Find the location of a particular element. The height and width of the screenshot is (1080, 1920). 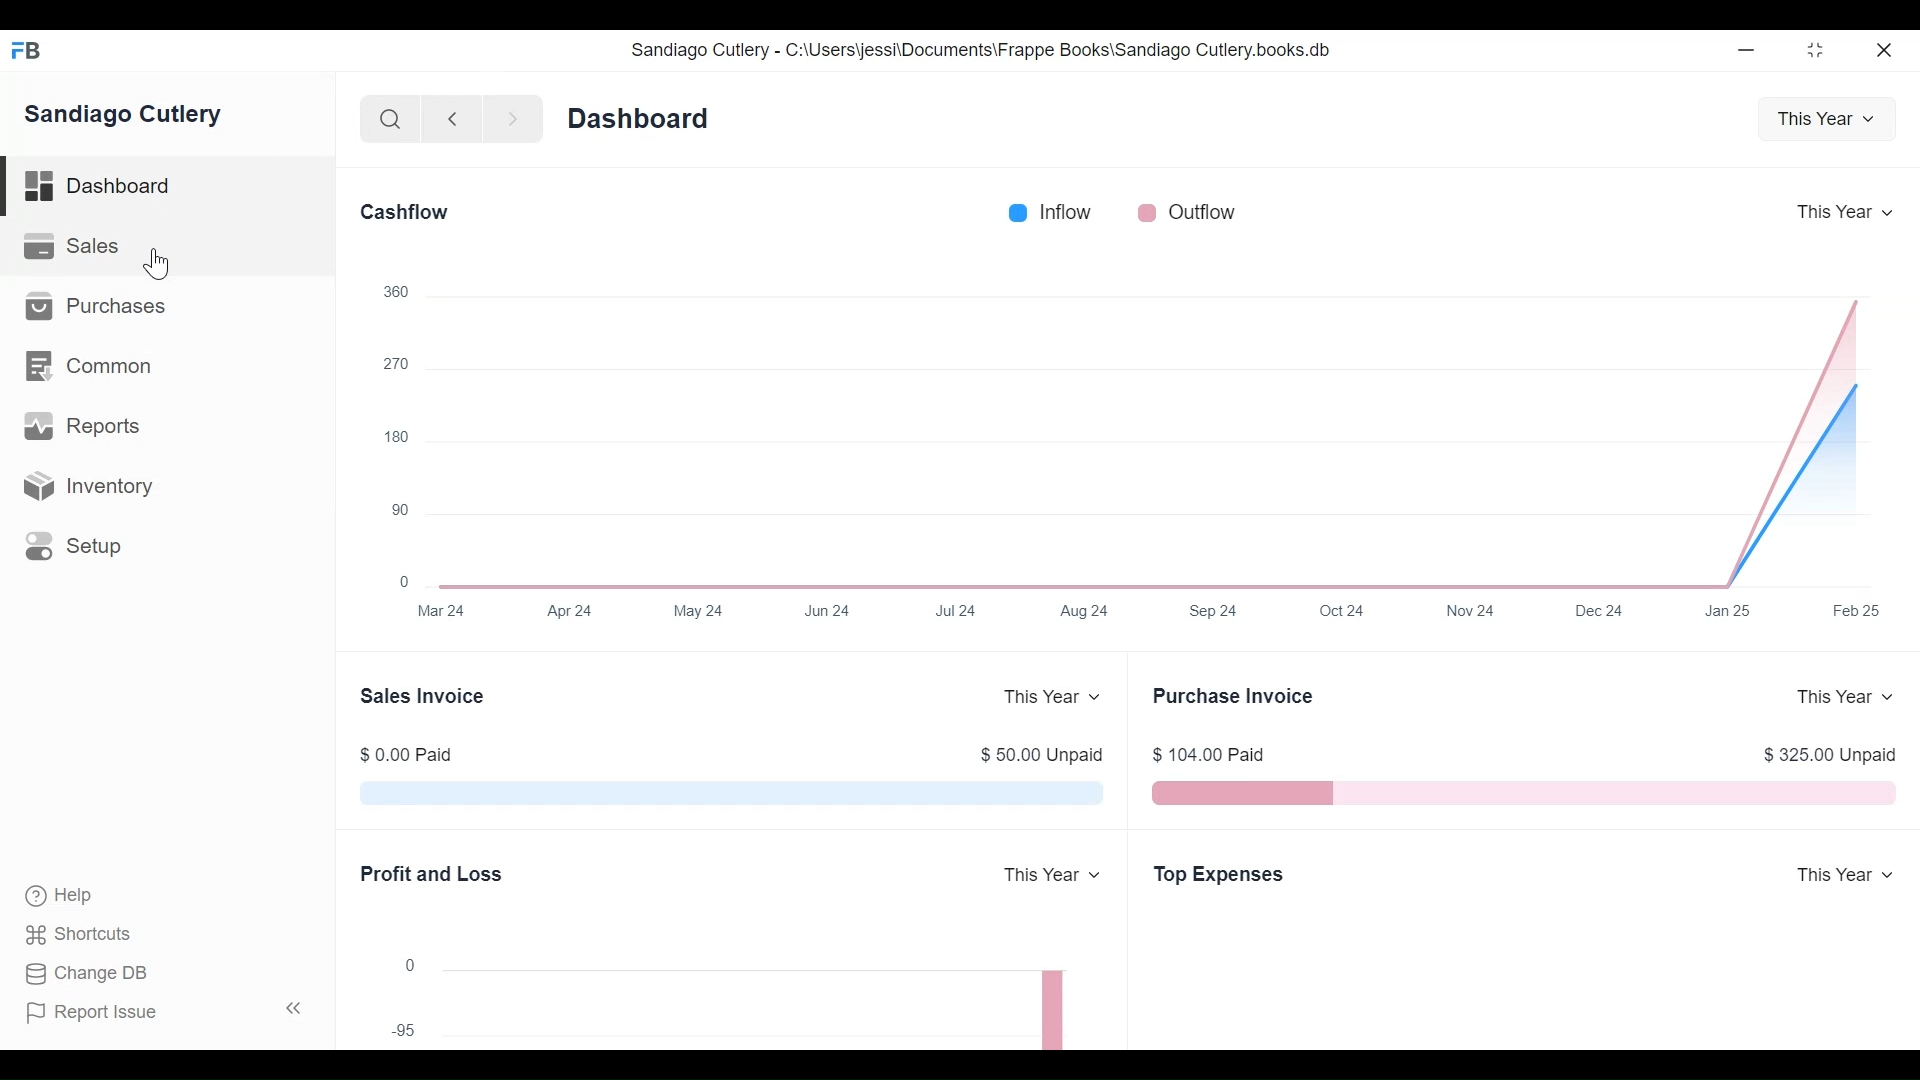

270 is located at coordinates (398, 362).